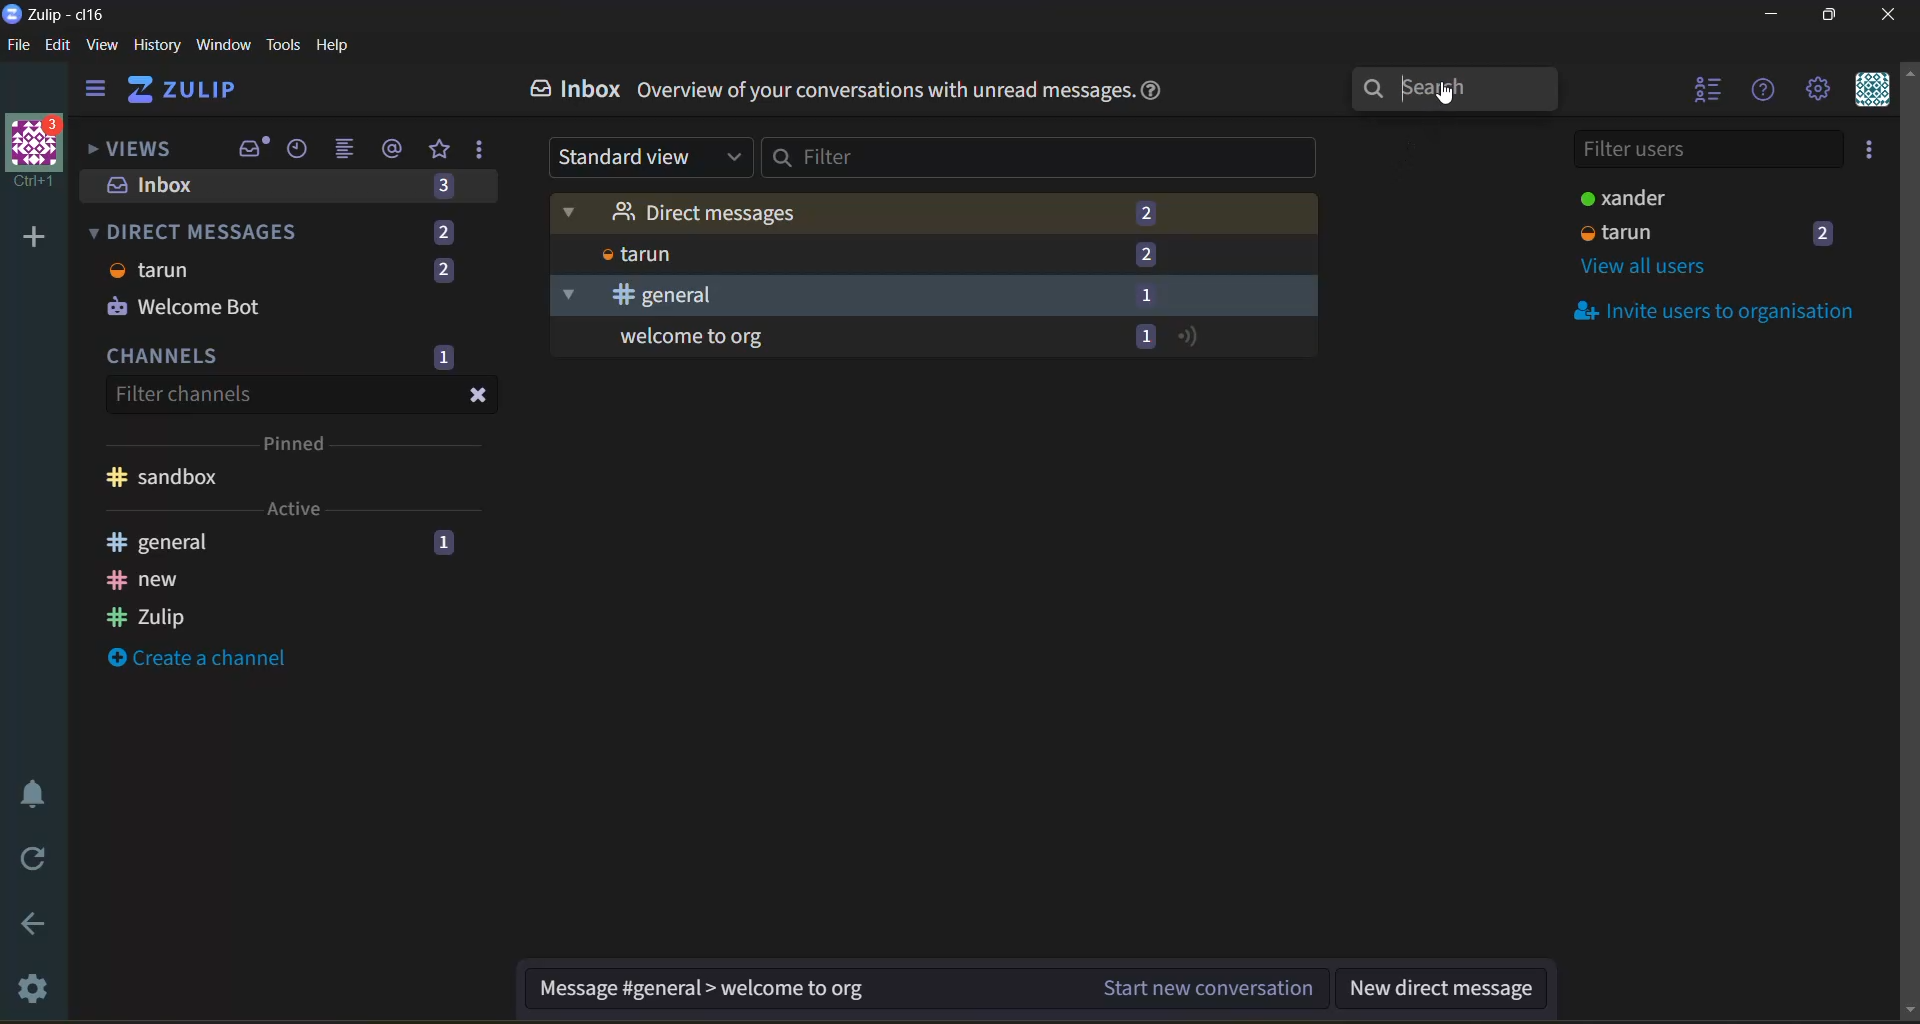 This screenshot has width=1920, height=1024. What do you see at coordinates (443, 232) in the screenshot?
I see `2` at bounding box center [443, 232].